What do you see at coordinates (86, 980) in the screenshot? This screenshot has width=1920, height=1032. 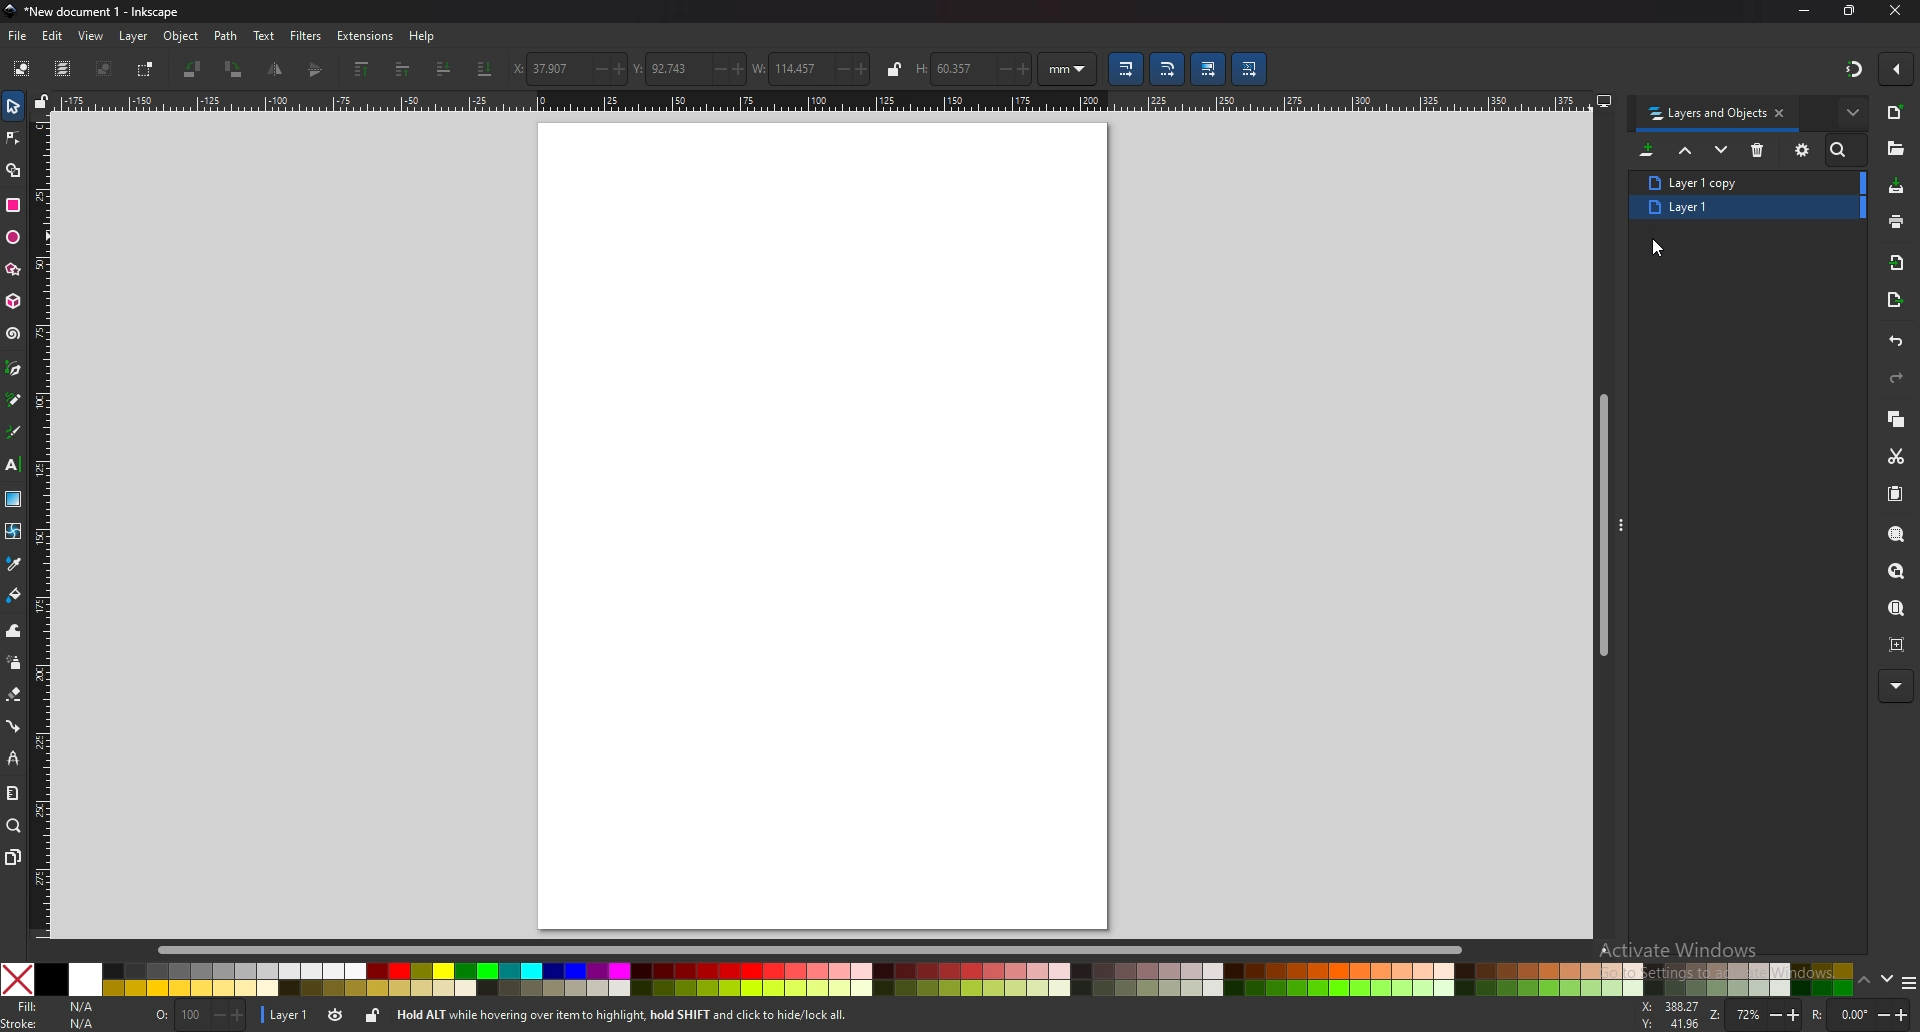 I see `white` at bounding box center [86, 980].